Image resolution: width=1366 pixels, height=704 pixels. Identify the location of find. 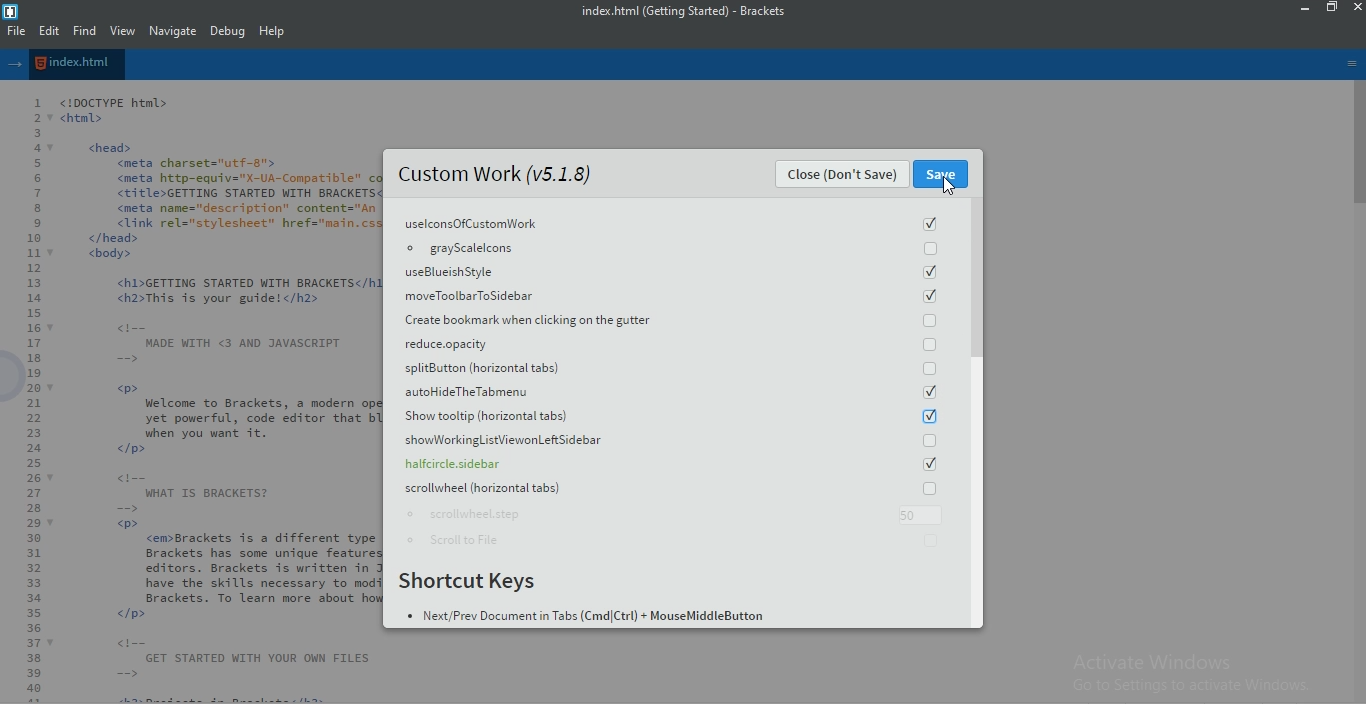
(83, 31).